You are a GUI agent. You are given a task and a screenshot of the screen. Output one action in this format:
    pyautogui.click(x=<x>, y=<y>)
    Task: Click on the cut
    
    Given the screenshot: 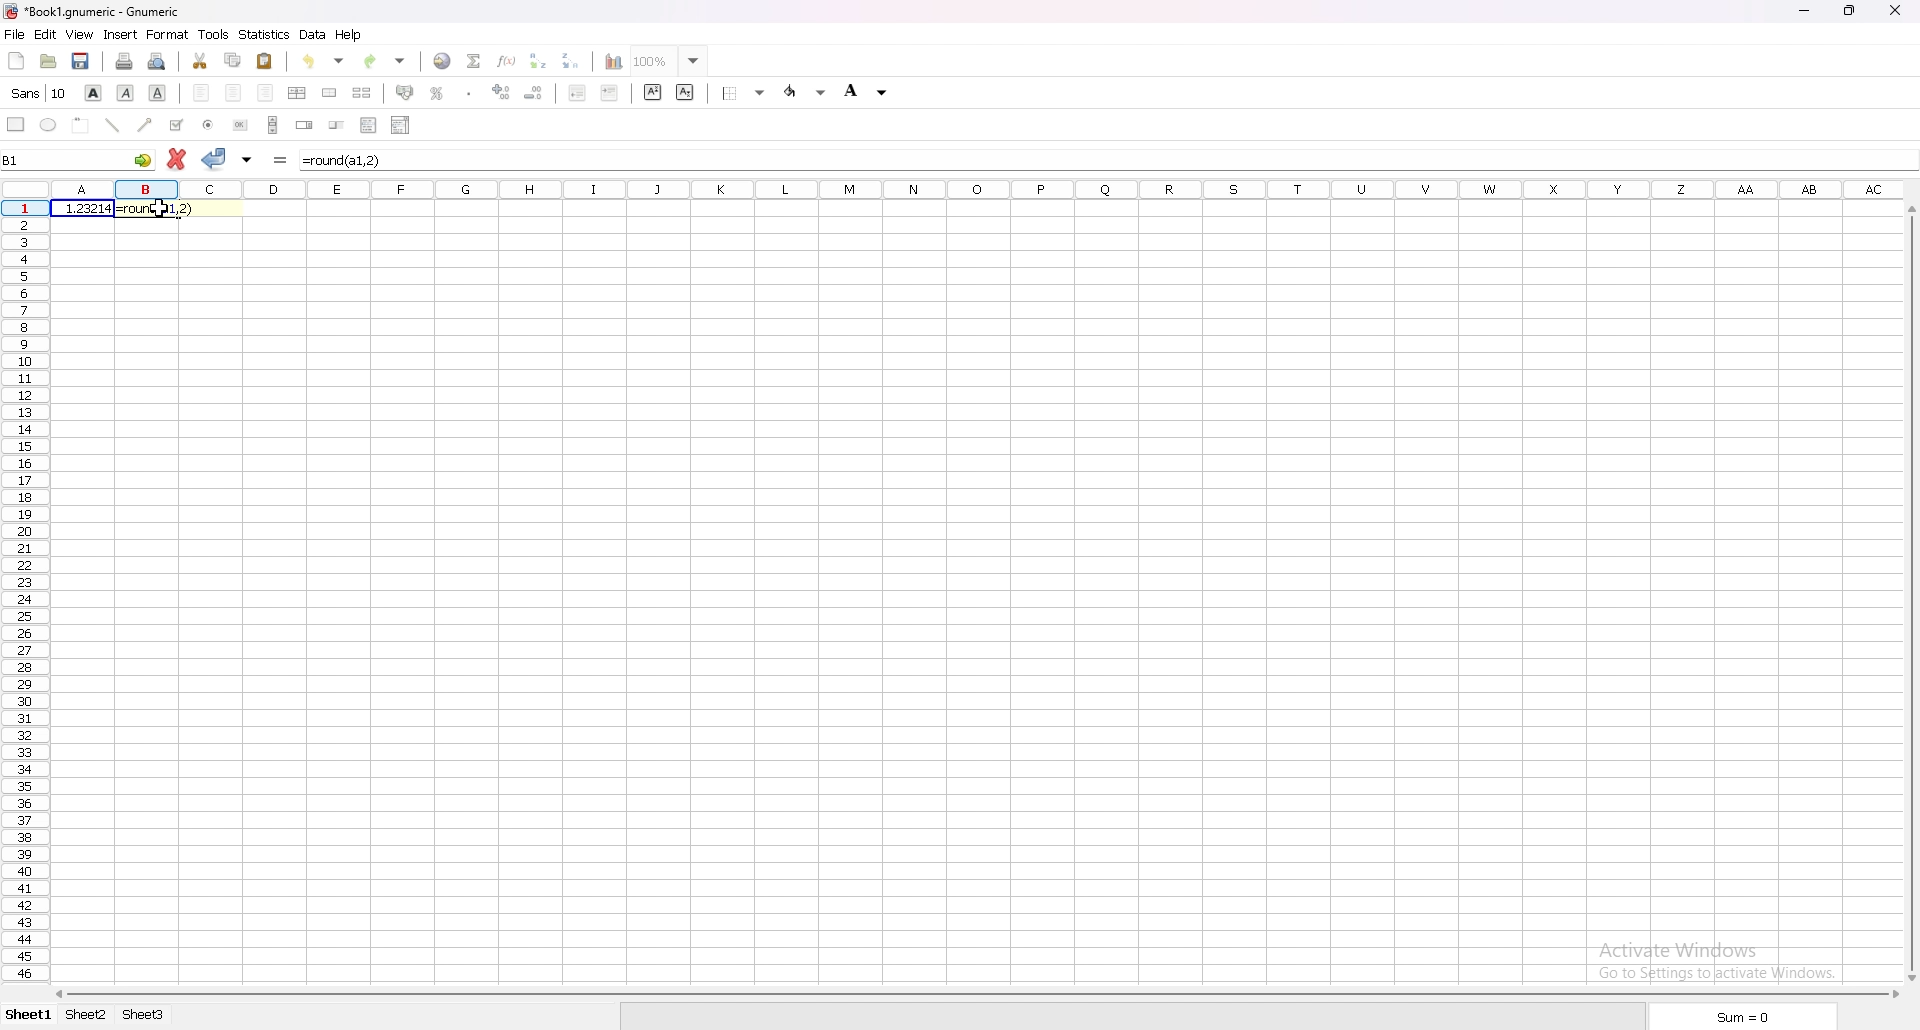 What is the action you would take?
    pyautogui.click(x=199, y=60)
    